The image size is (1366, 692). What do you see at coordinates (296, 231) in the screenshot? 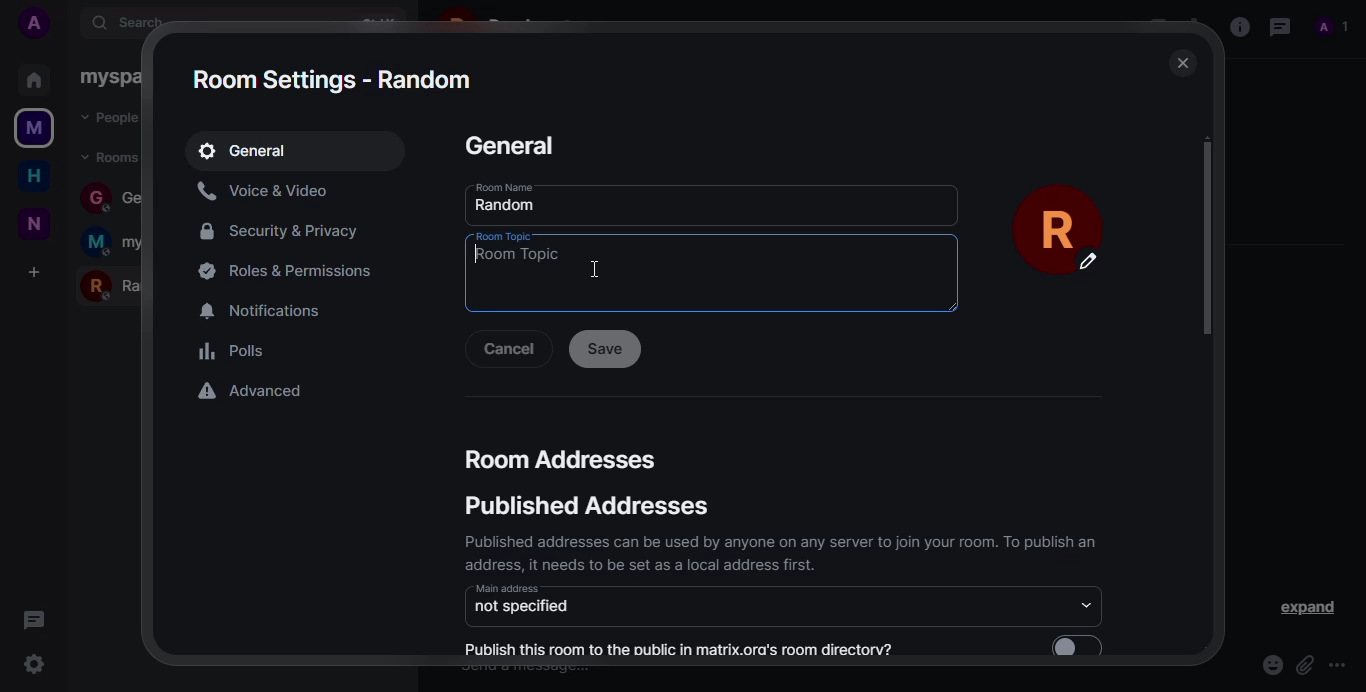
I see `security&privacy` at bounding box center [296, 231].